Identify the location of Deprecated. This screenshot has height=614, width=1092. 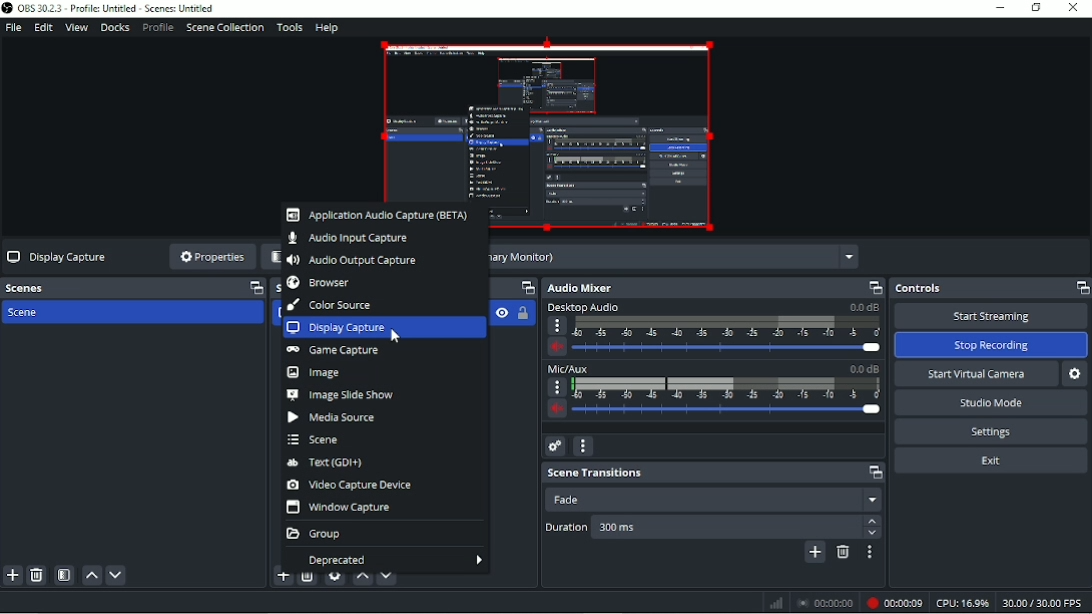
(382, 559).